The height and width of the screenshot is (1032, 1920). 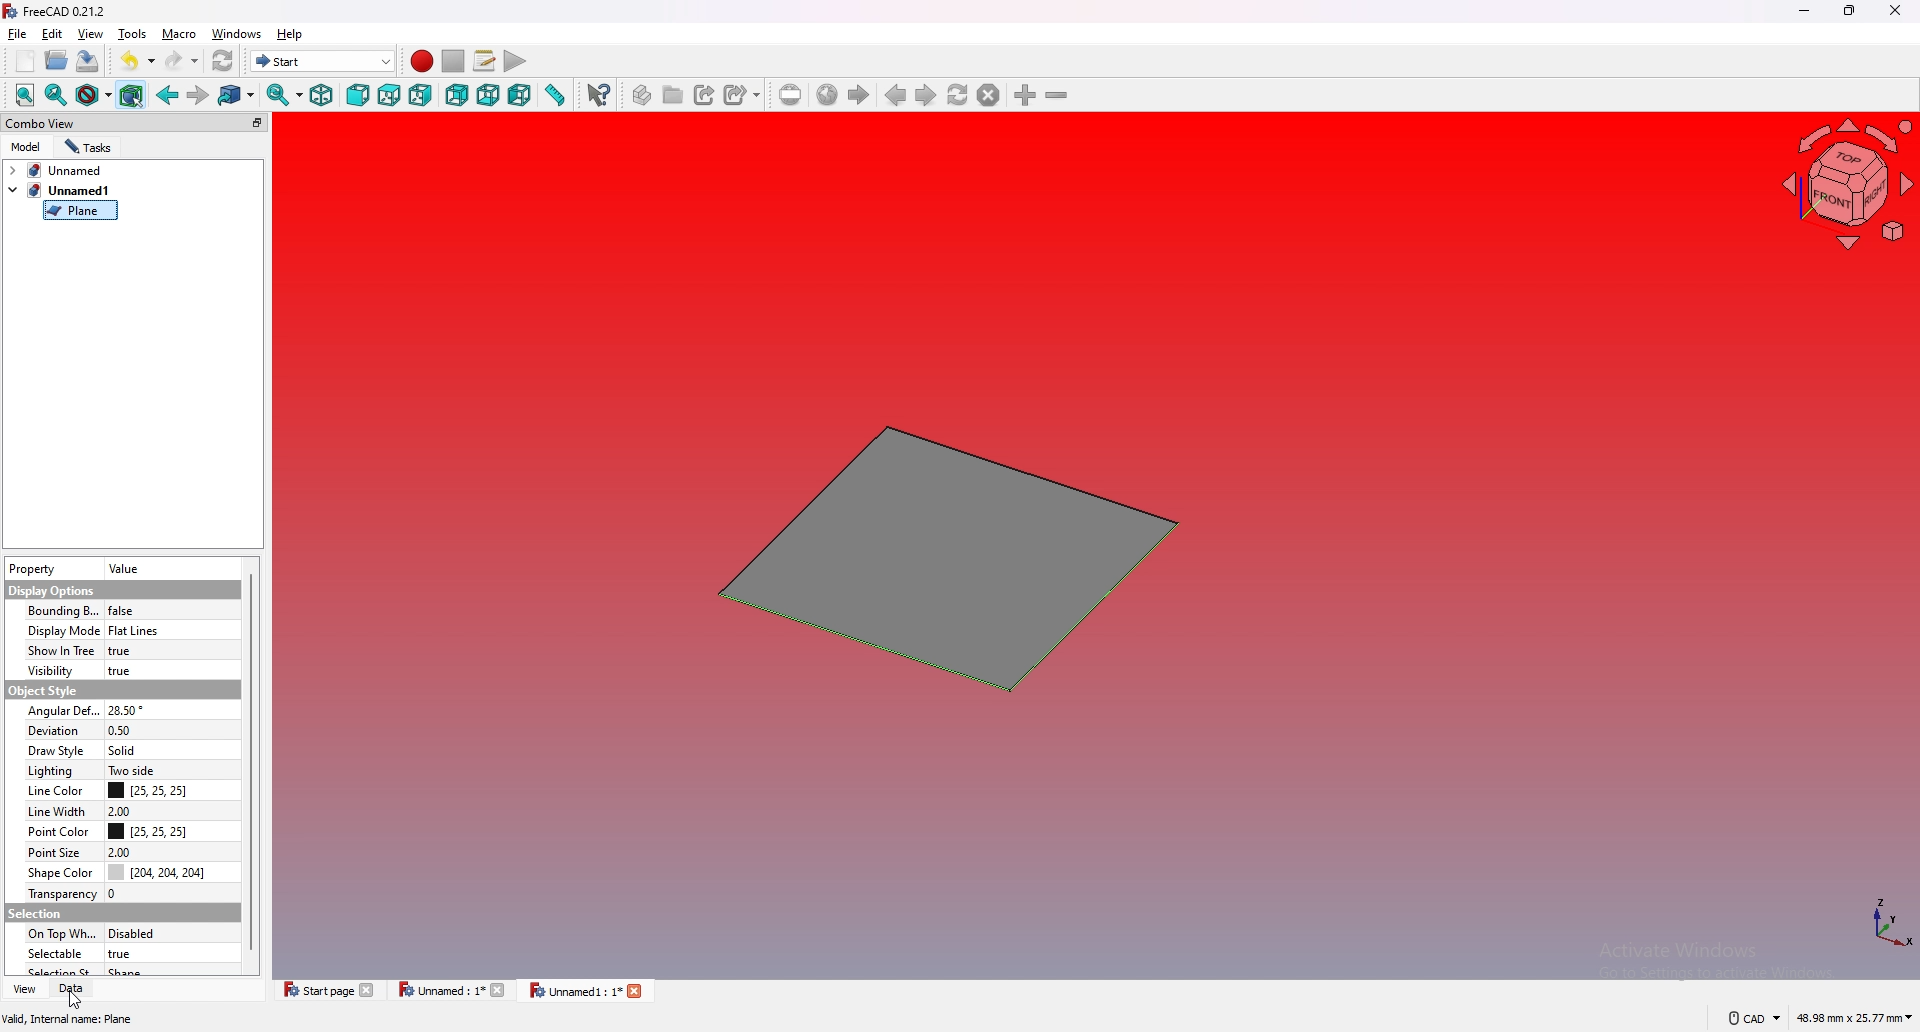 What do you see at coordinates (958, 94) in the screenshot?
I see `refresh webpage` at bounding box center [958, 94].